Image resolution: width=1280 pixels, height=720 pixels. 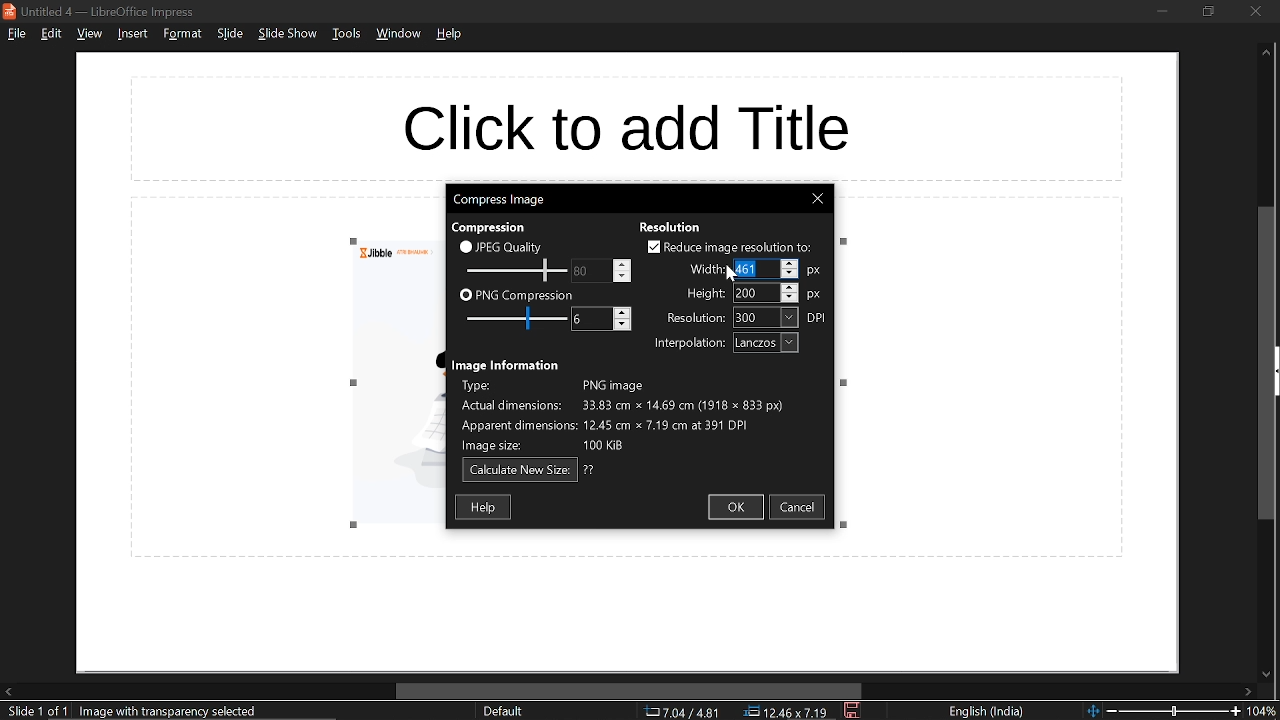 I want to click on format, so click(x=182, y=34).